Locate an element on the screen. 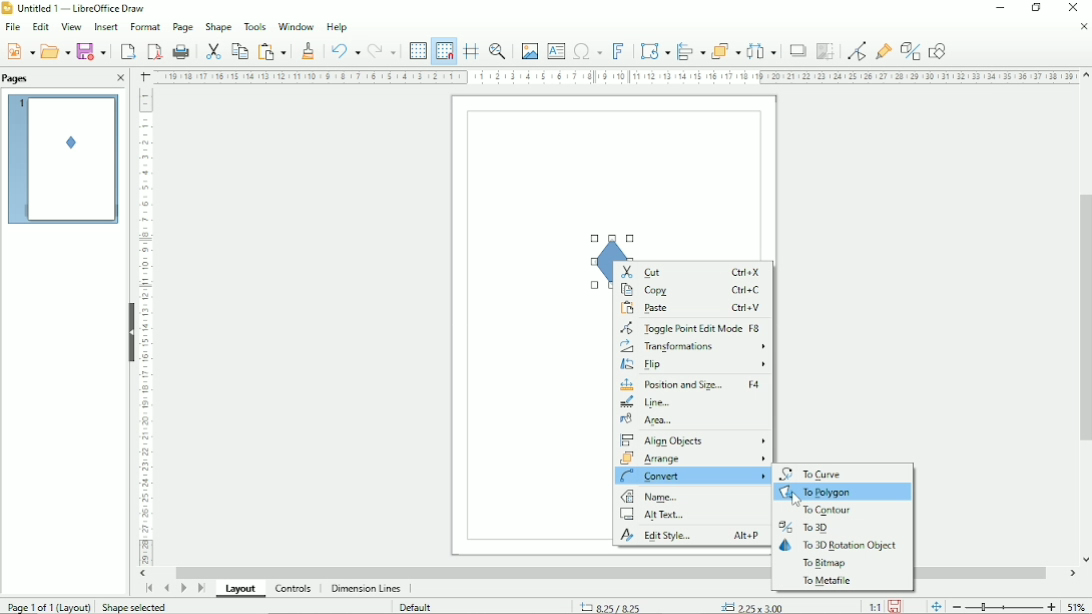  Edit style is located at coordinates (689, 537).